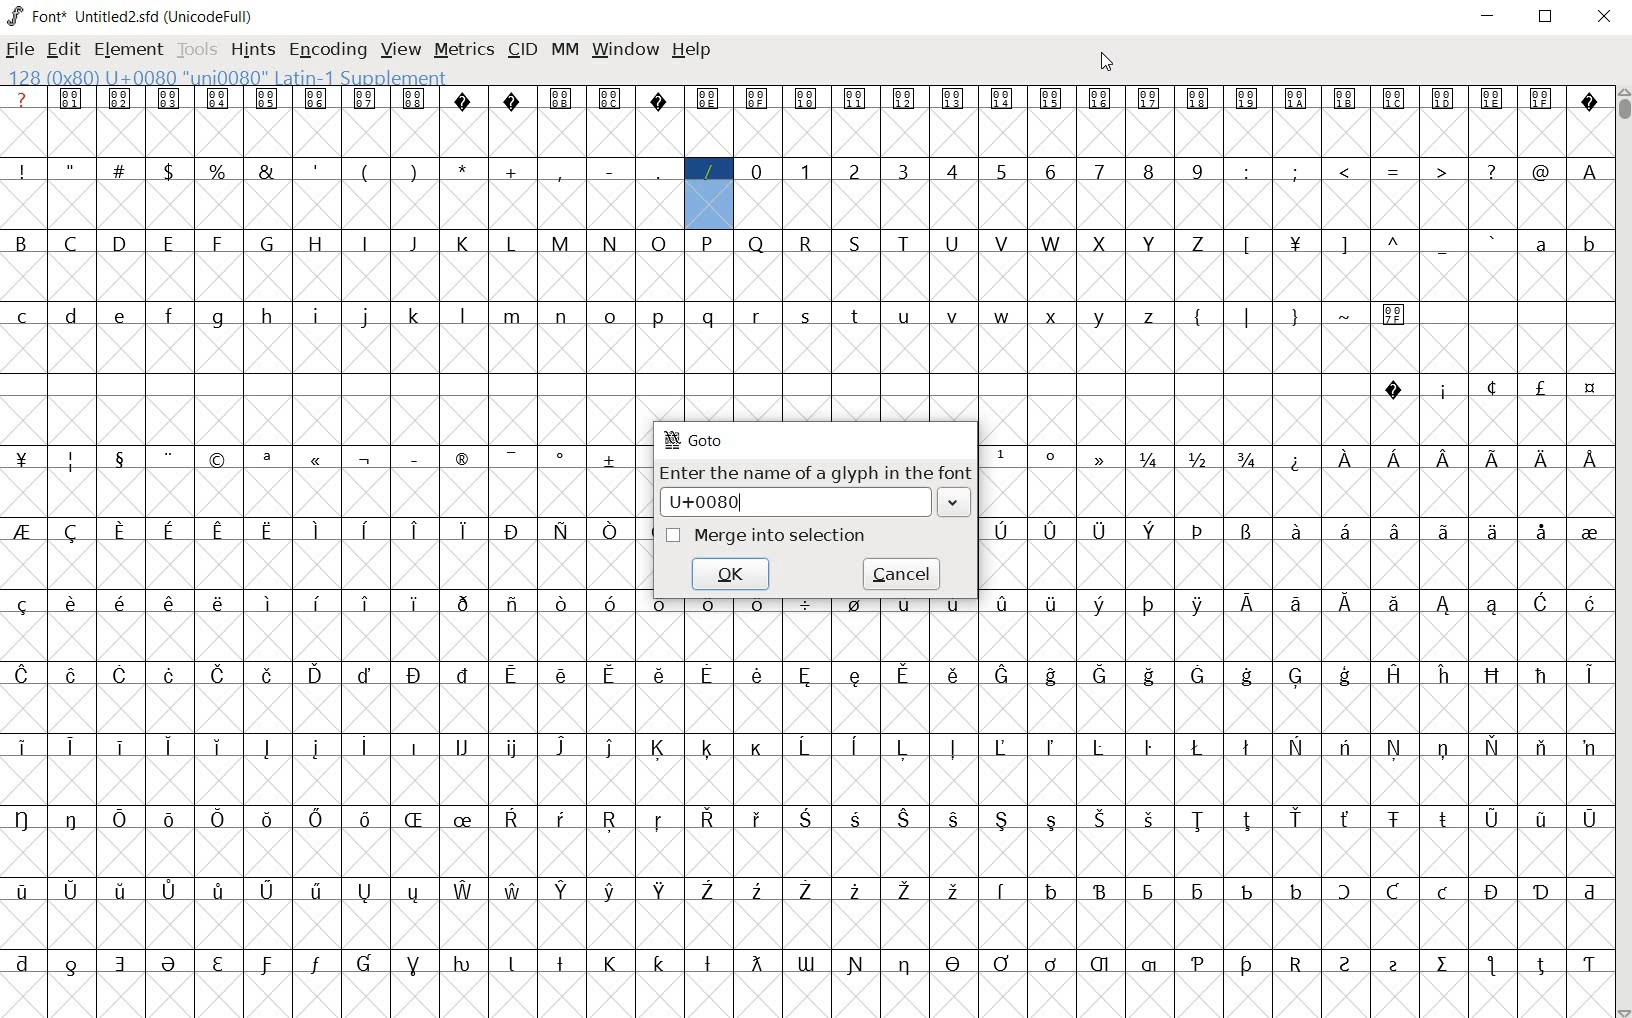 Image resolution: width=1632 pixels, height=1018 pixels. Describe the element at coordinates (563, 49) in the screenshot. I see `MM` at that location.